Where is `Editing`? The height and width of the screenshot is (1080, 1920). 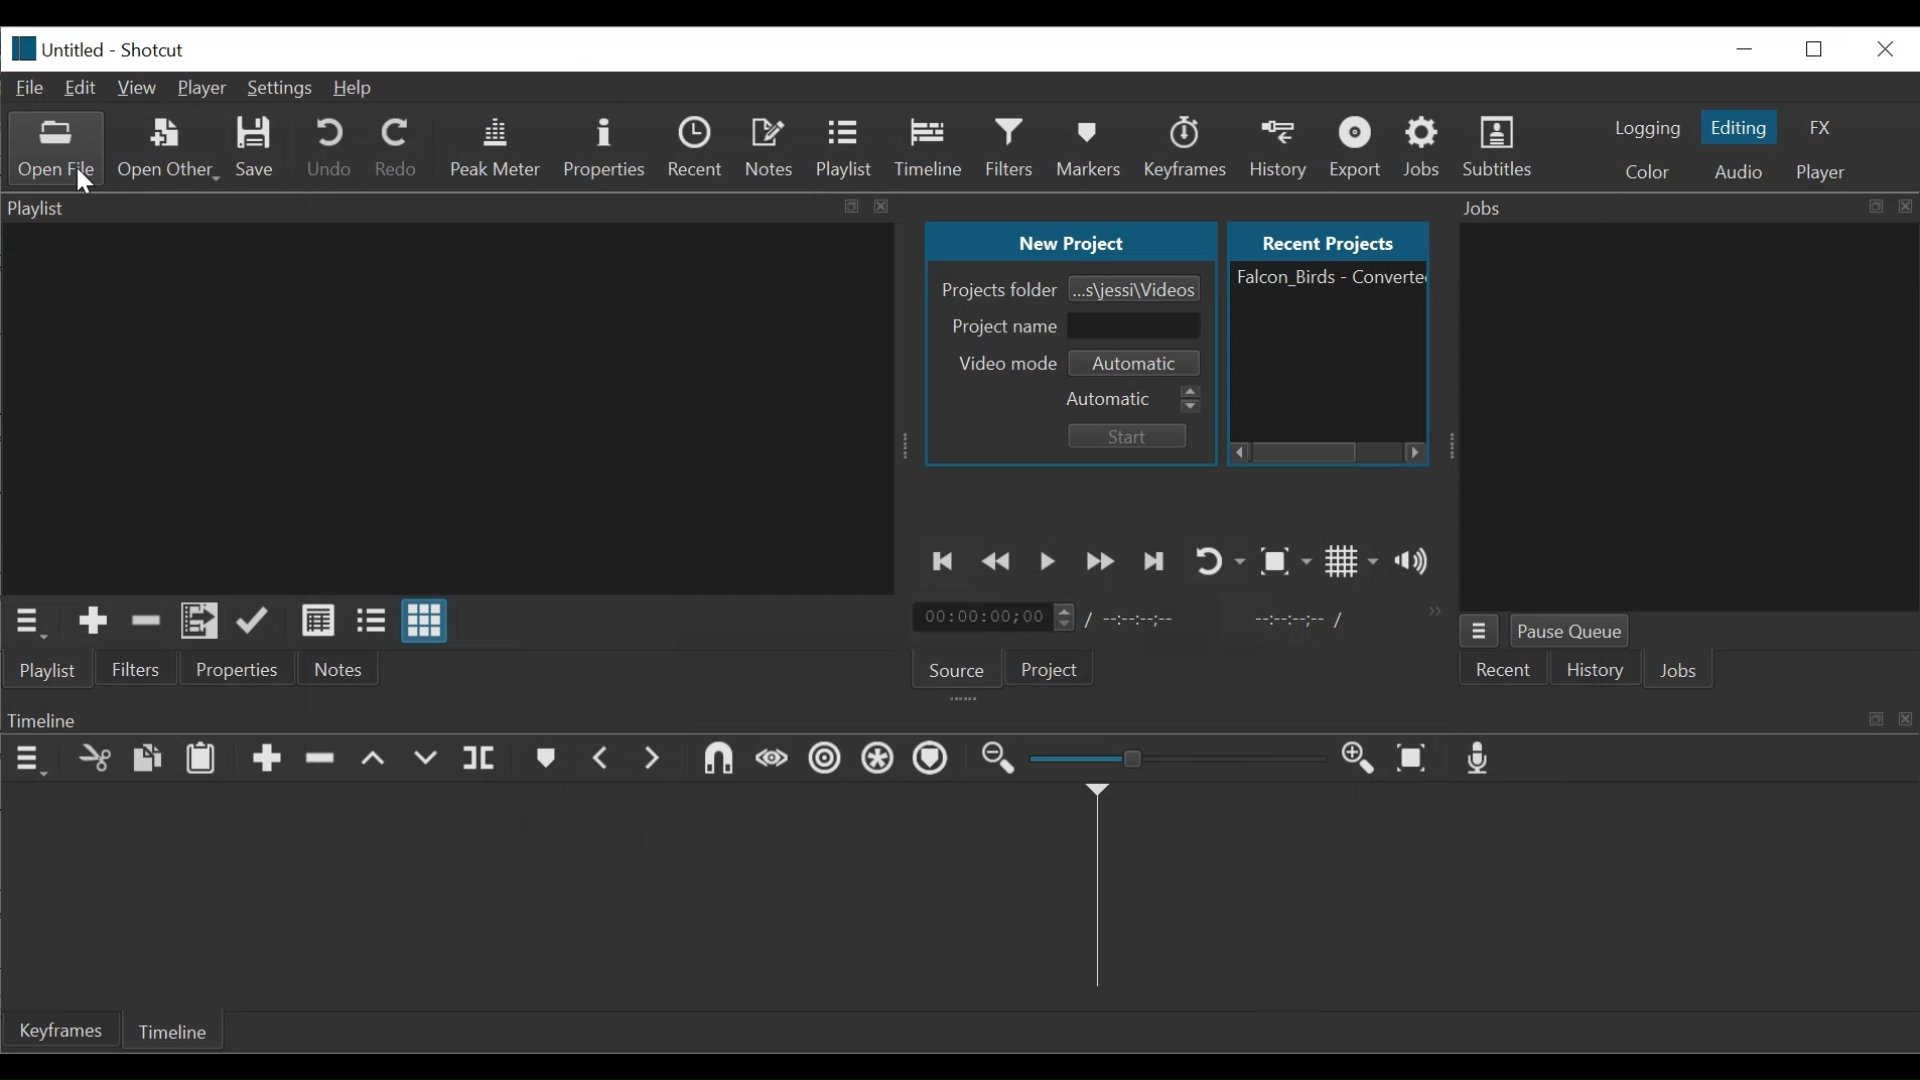 Editing is located at coordinates (1739, 127).